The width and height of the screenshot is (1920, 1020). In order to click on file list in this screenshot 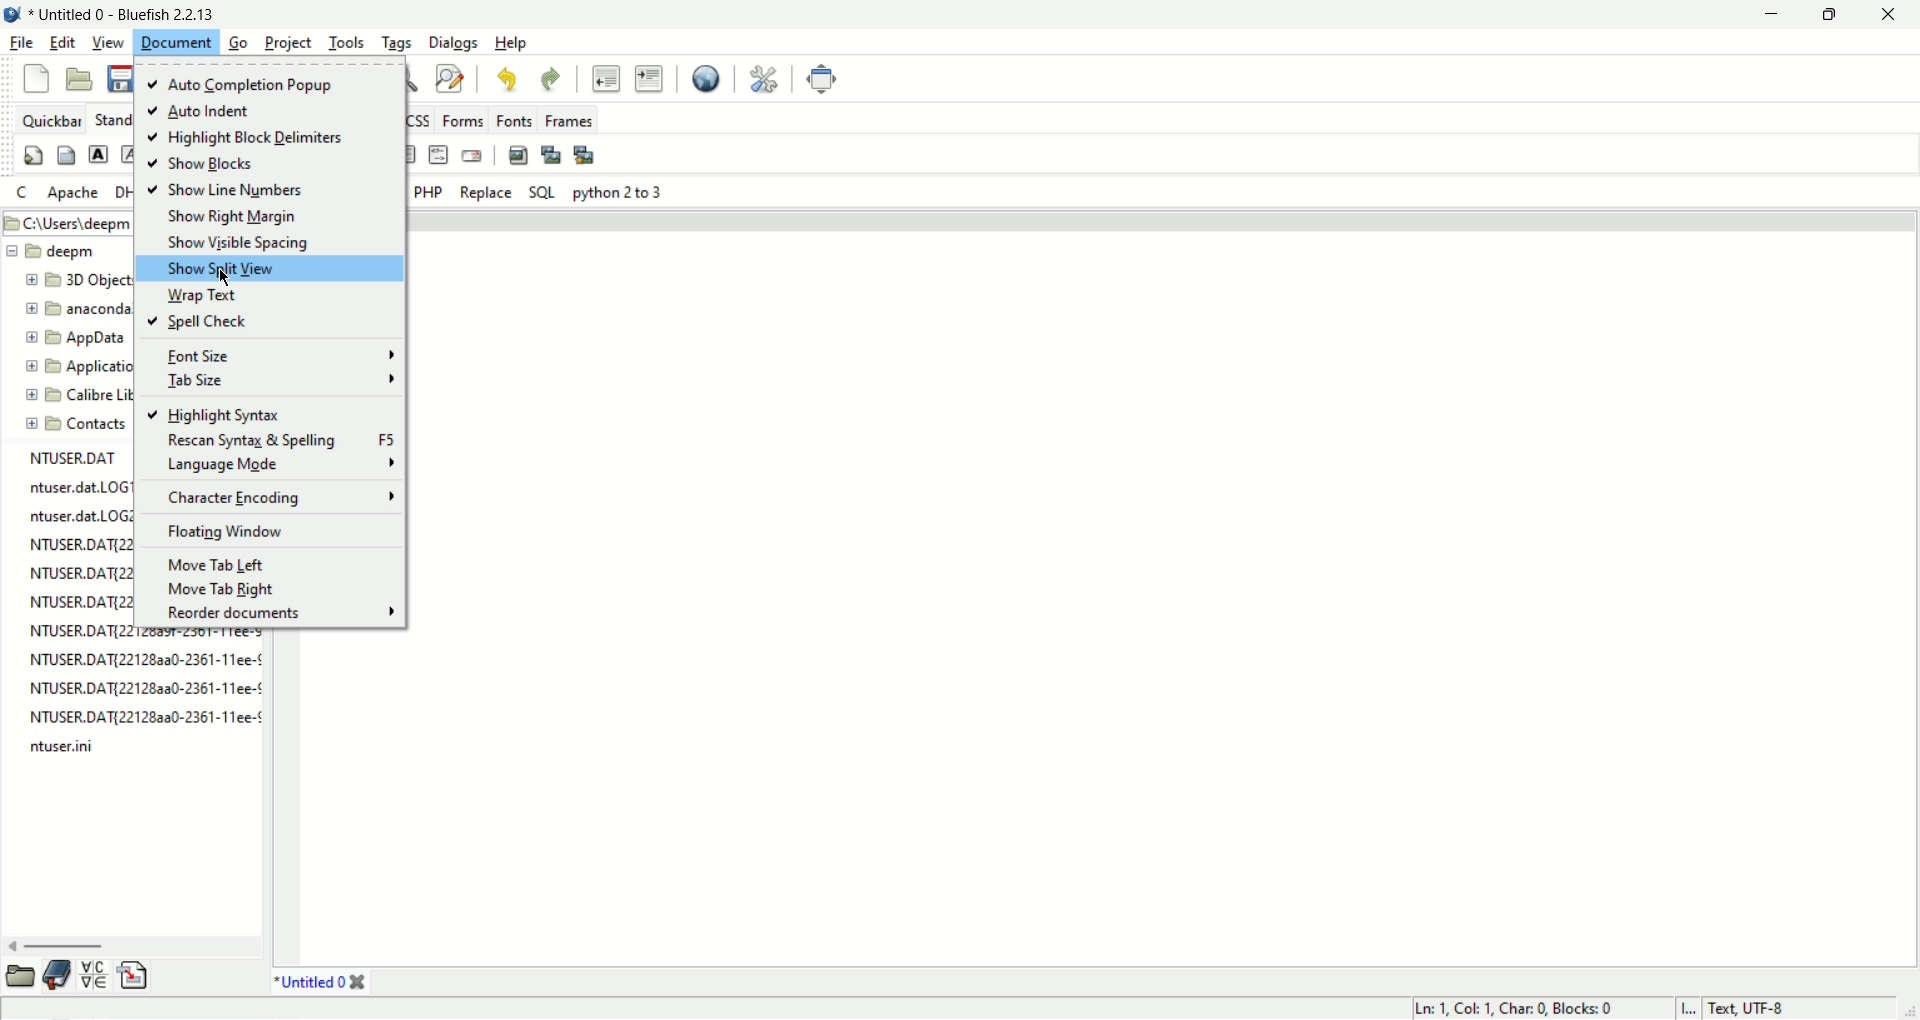, I will do `click(76, 536)`.